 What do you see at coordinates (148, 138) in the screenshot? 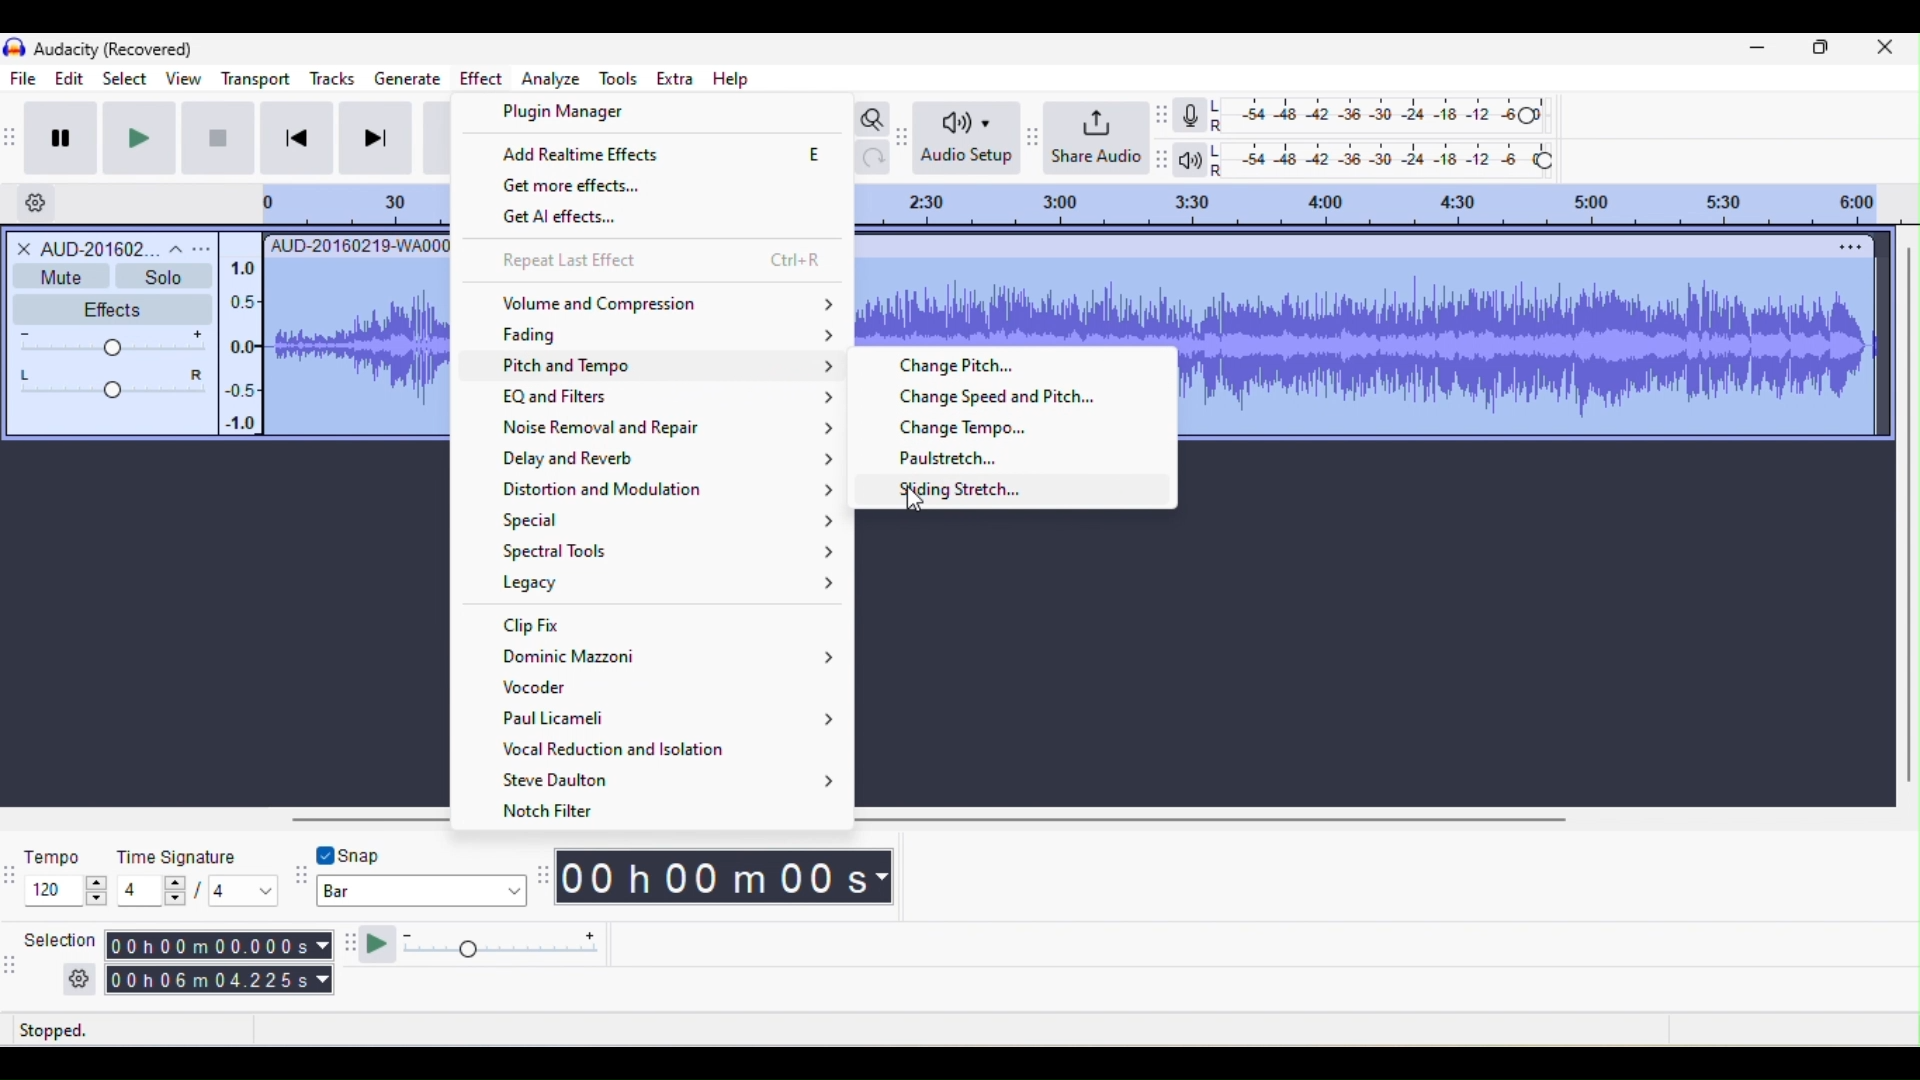
I see `play` at bounding box center [148, 138].